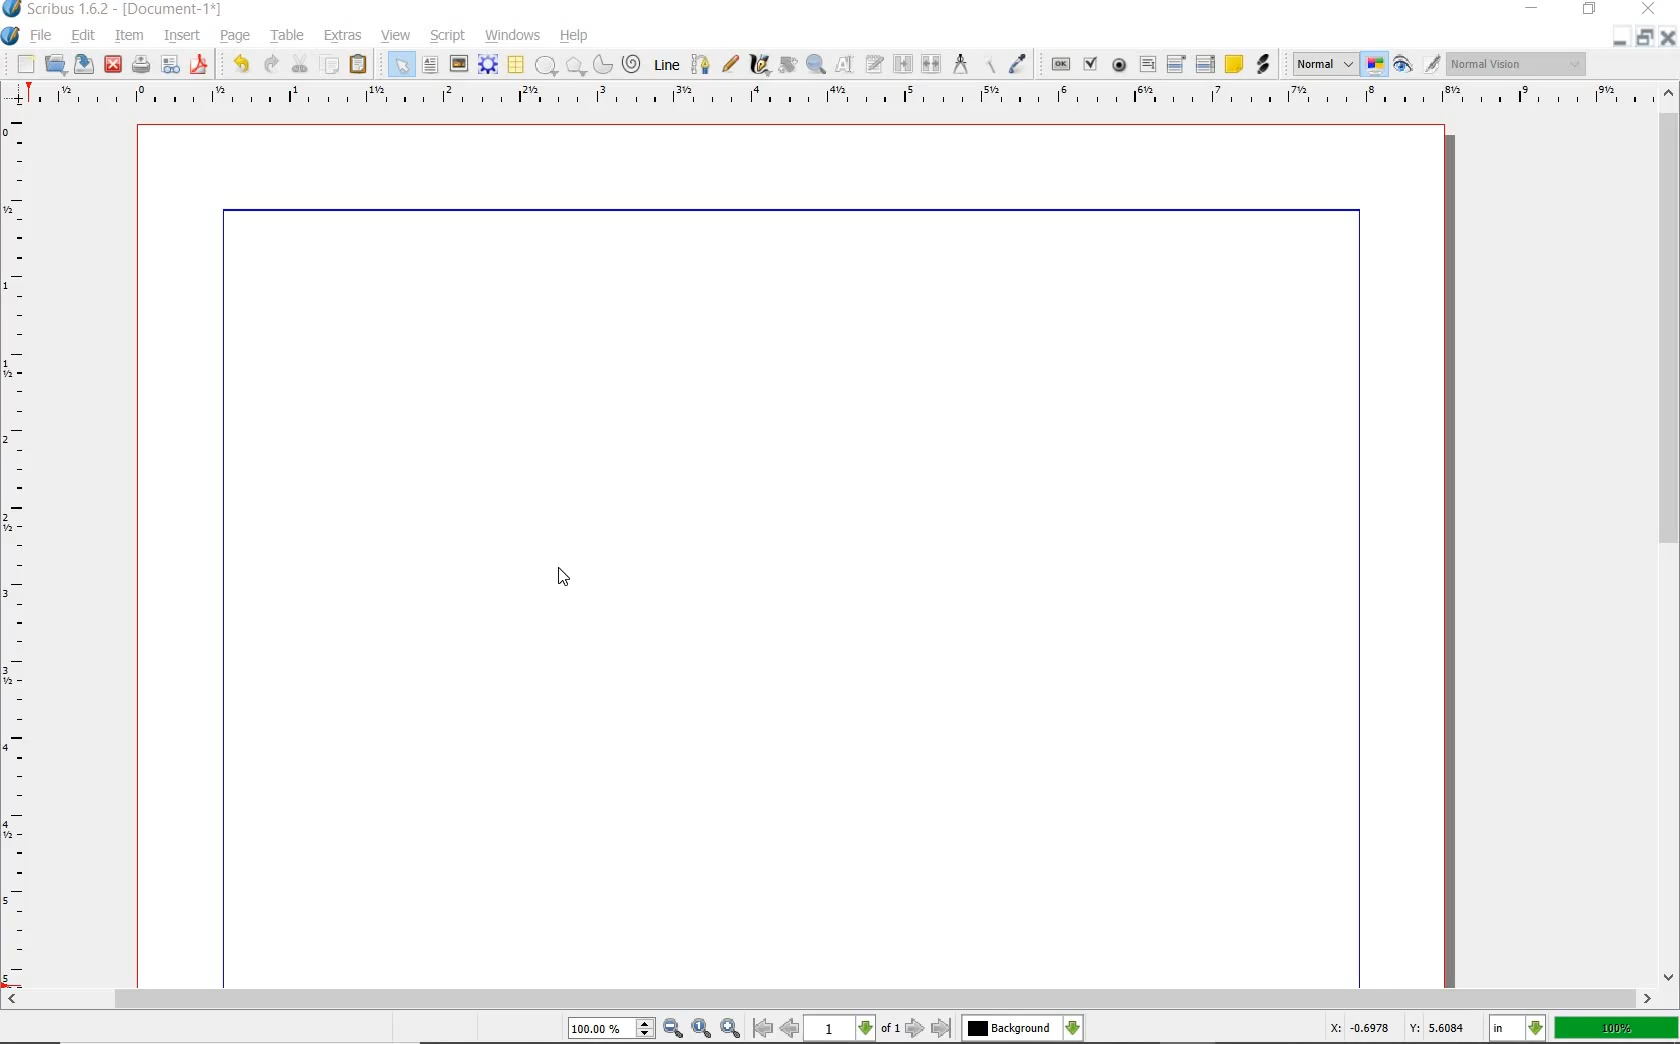  What do you see at coordinates (11, 36) in the screenshot?
I see `SYSTEM LOGO` at bounding box center [11, 36].